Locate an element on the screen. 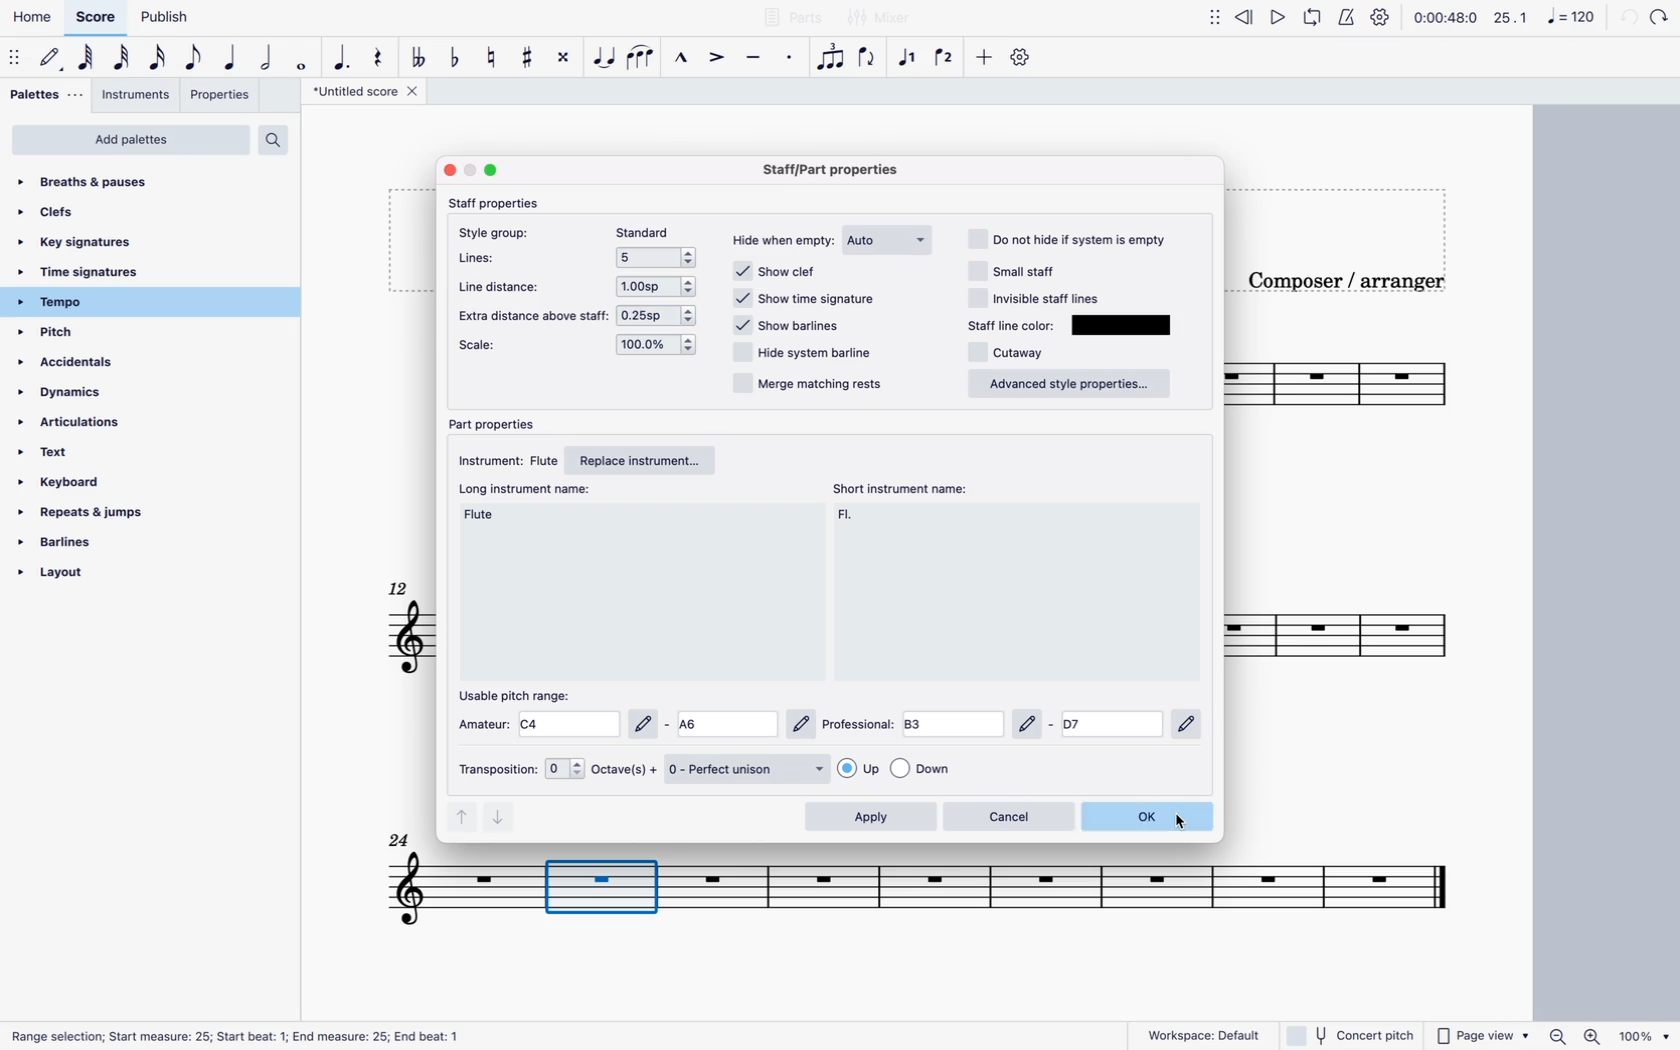  up is located at coordinates (460, 817).